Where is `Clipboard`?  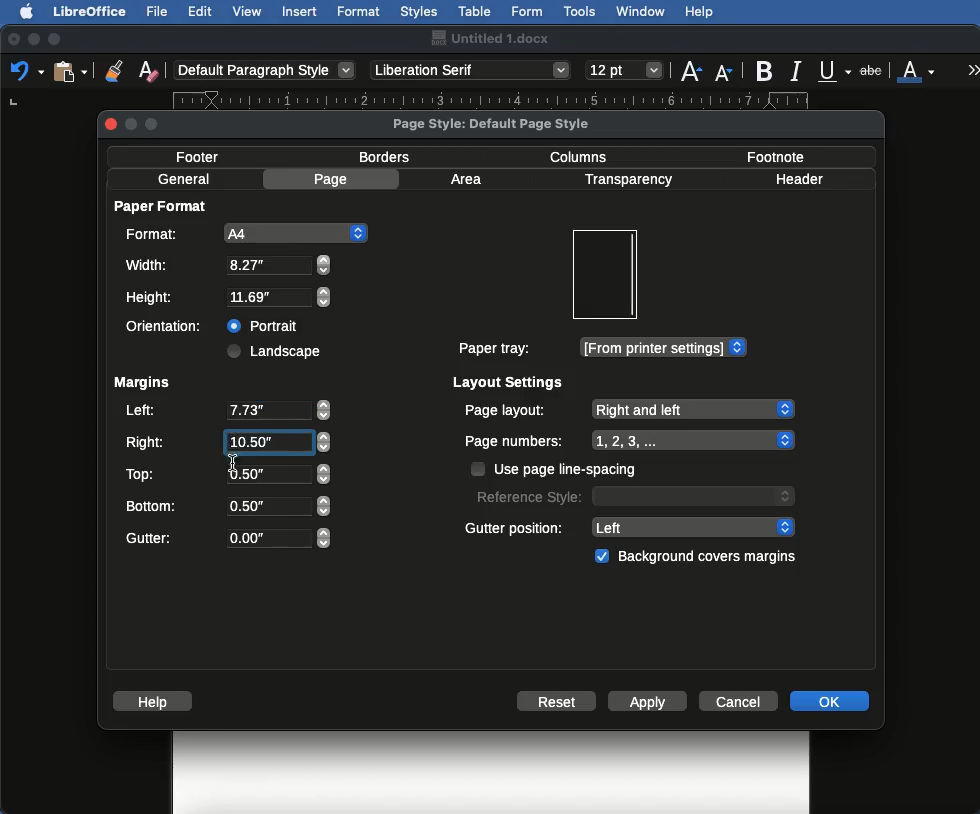 Clipboard is located at coordinates (70, 70).